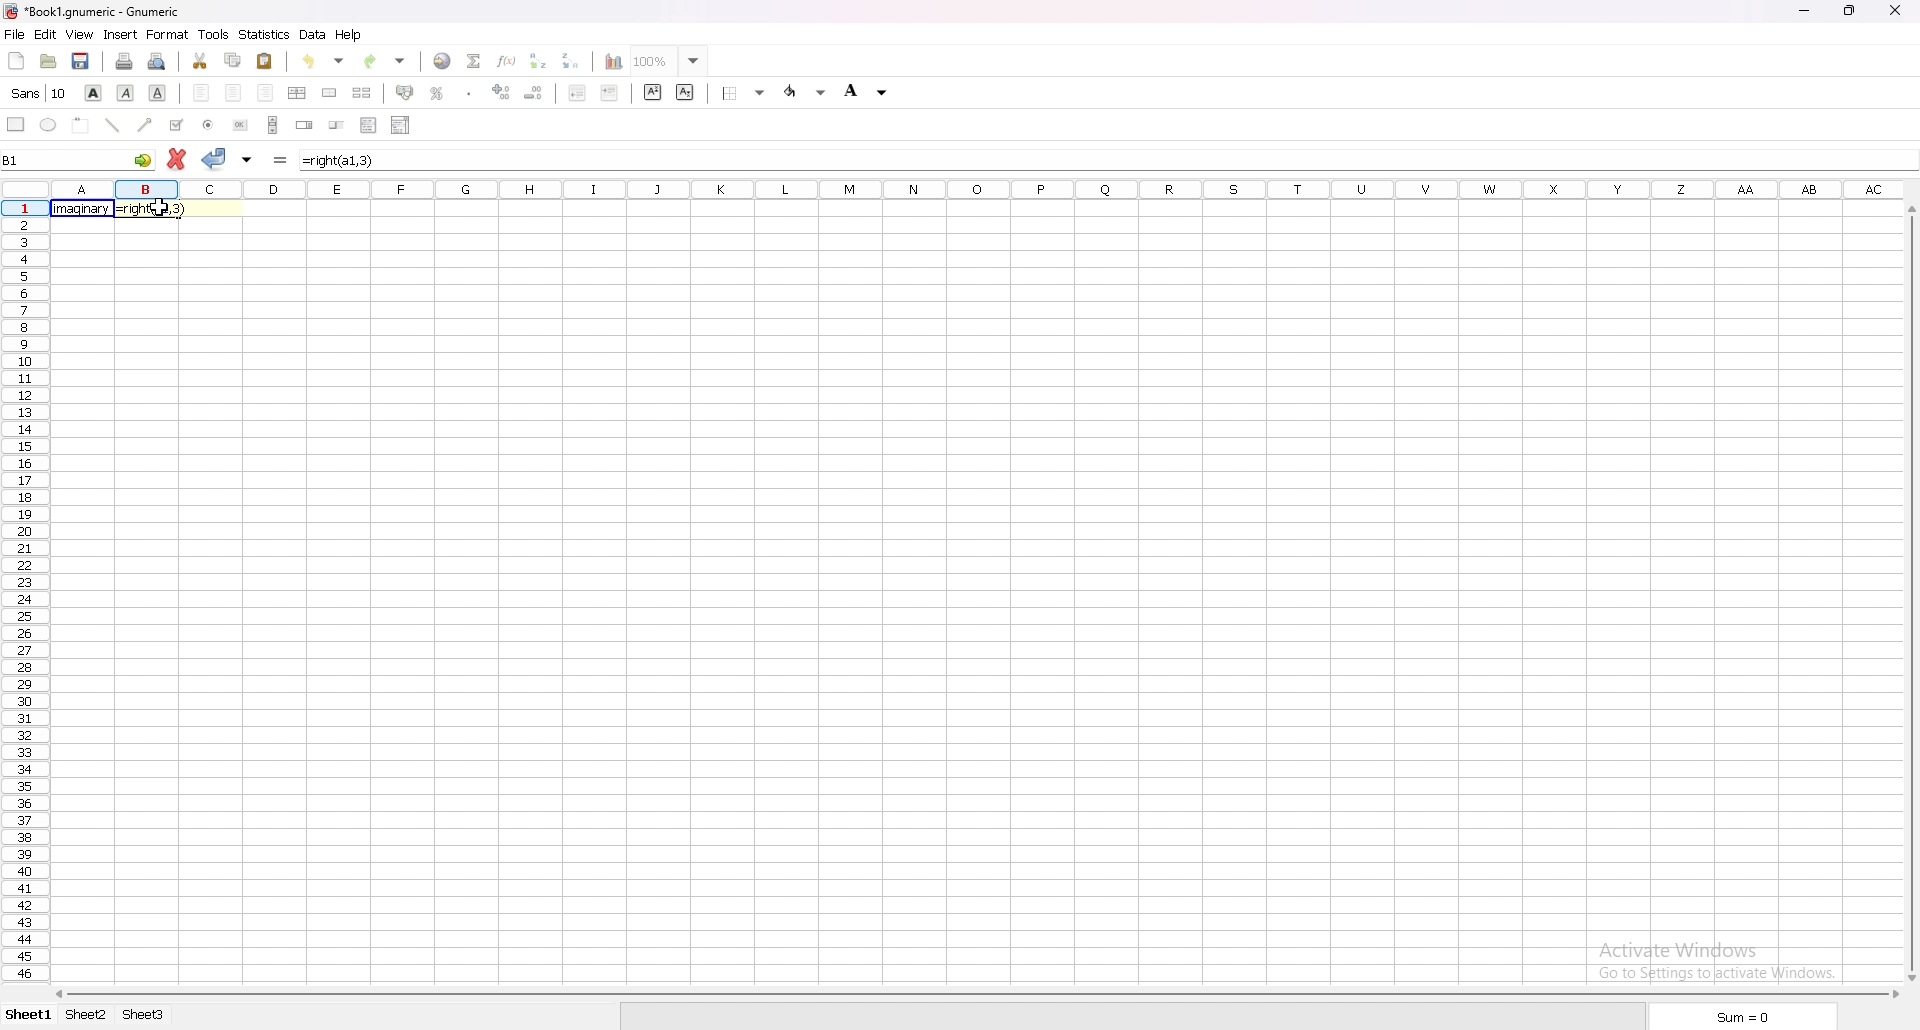 This screenshot has height=1030, width=1920. Describe the element at coordinates (80, 124) in the screenshot. I see `frame` at that location.